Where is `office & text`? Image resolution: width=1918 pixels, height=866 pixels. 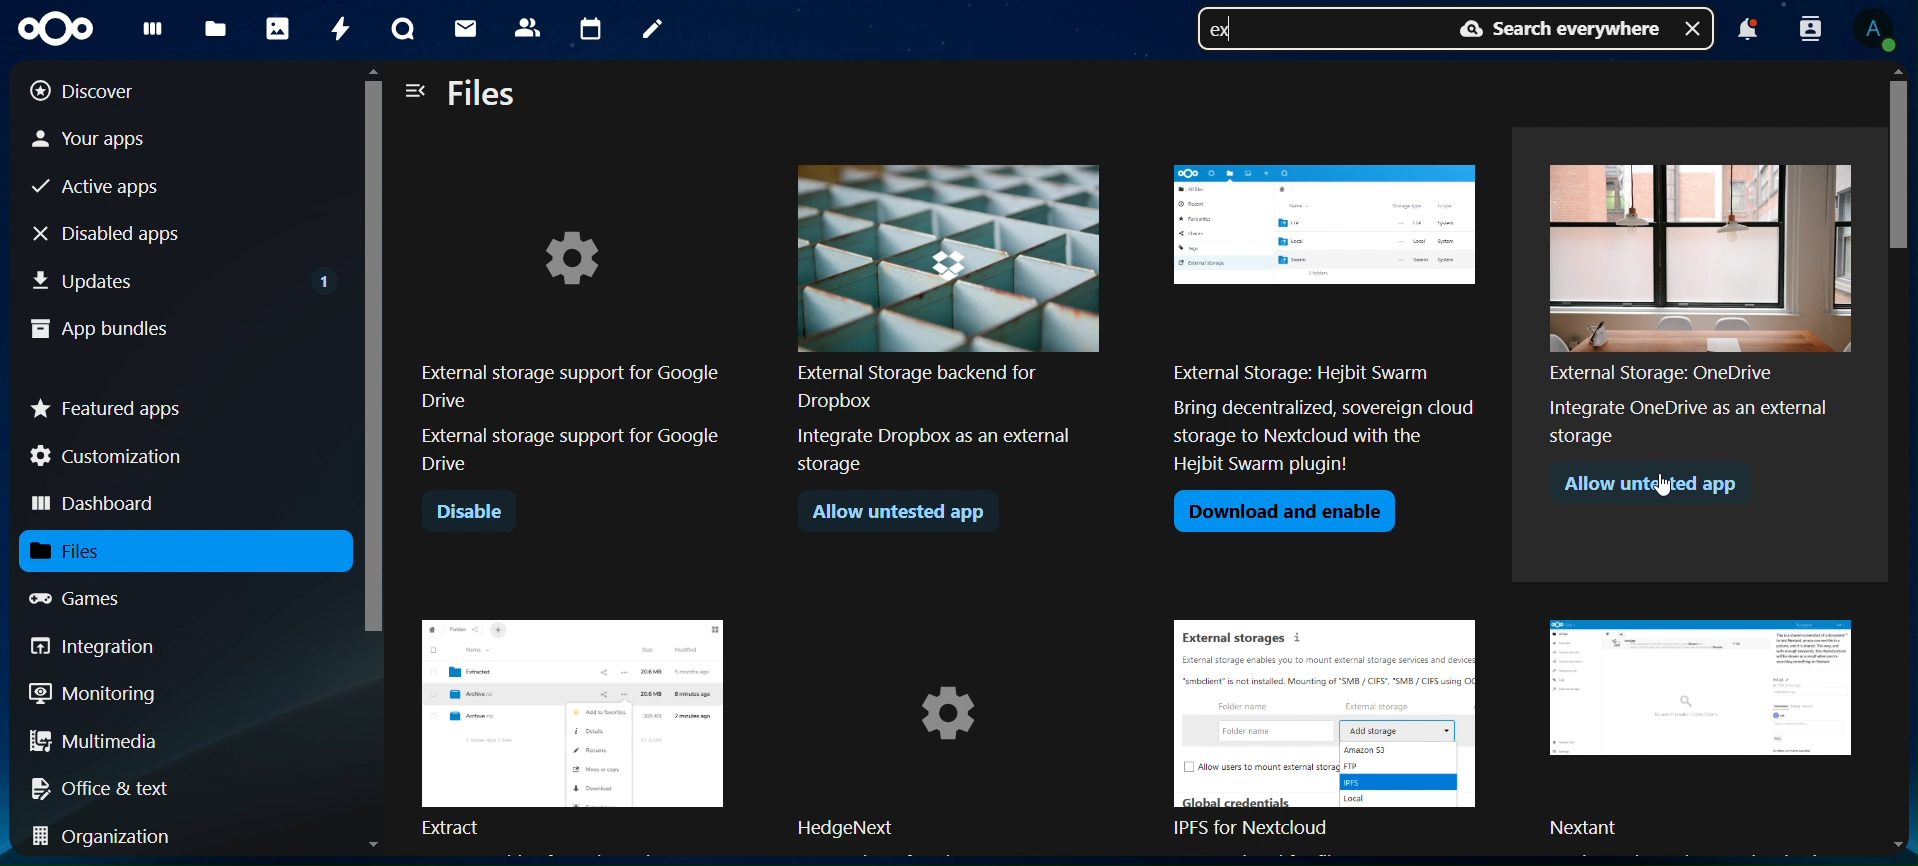 office & text is located at coordinates (107, 787).